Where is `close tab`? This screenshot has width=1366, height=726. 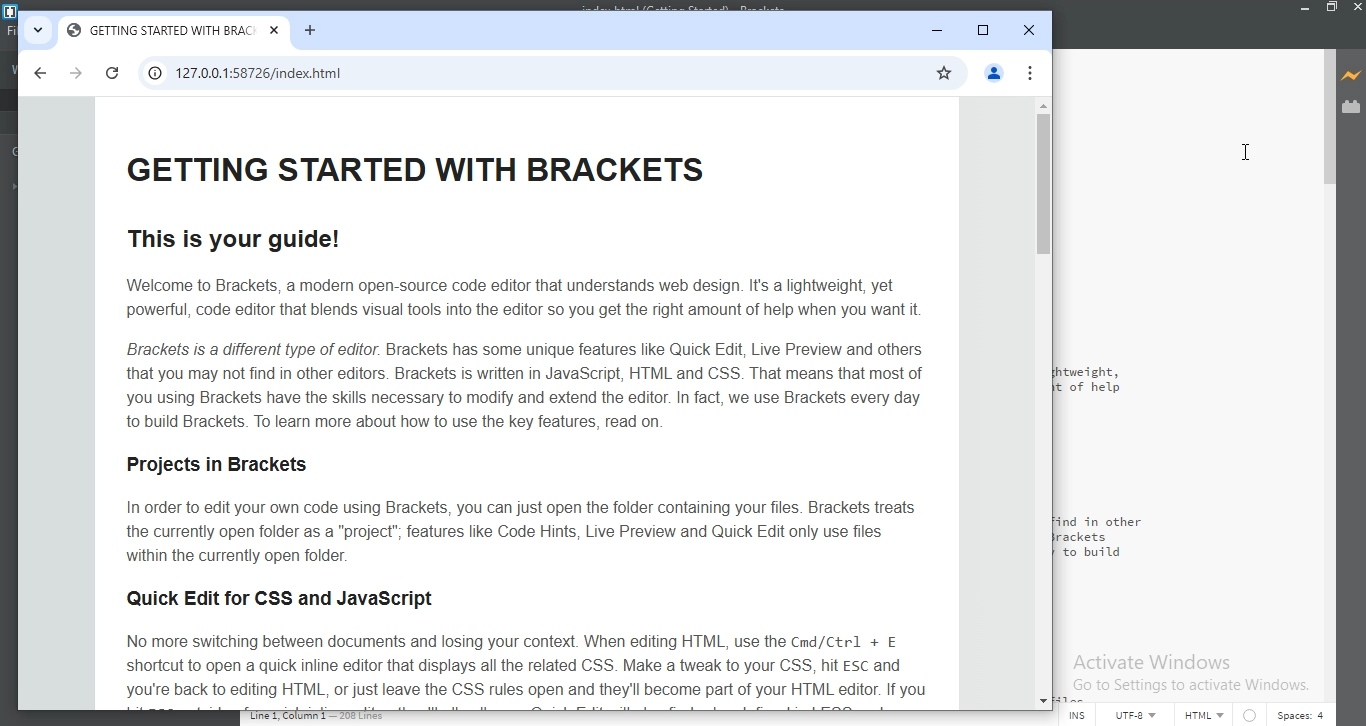
close tab is located at coordinates (277, 32).